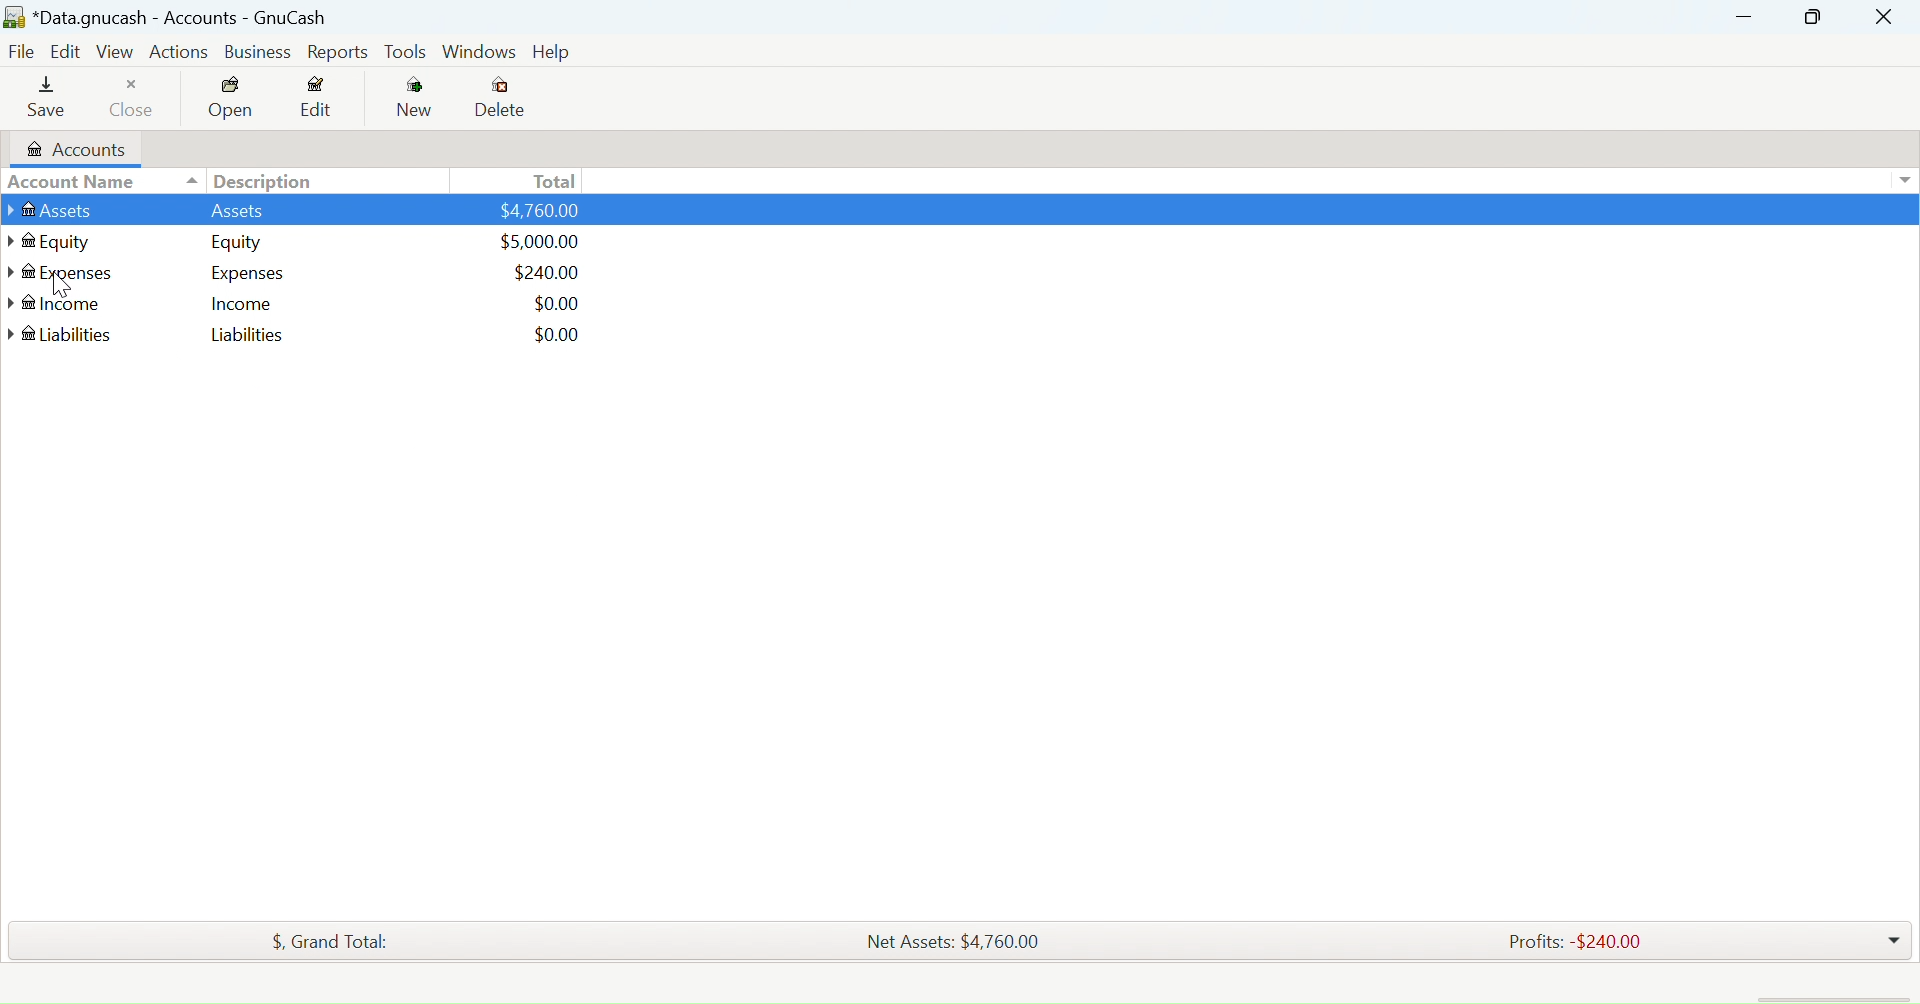  I want to click on Actions, so click(181, 54).